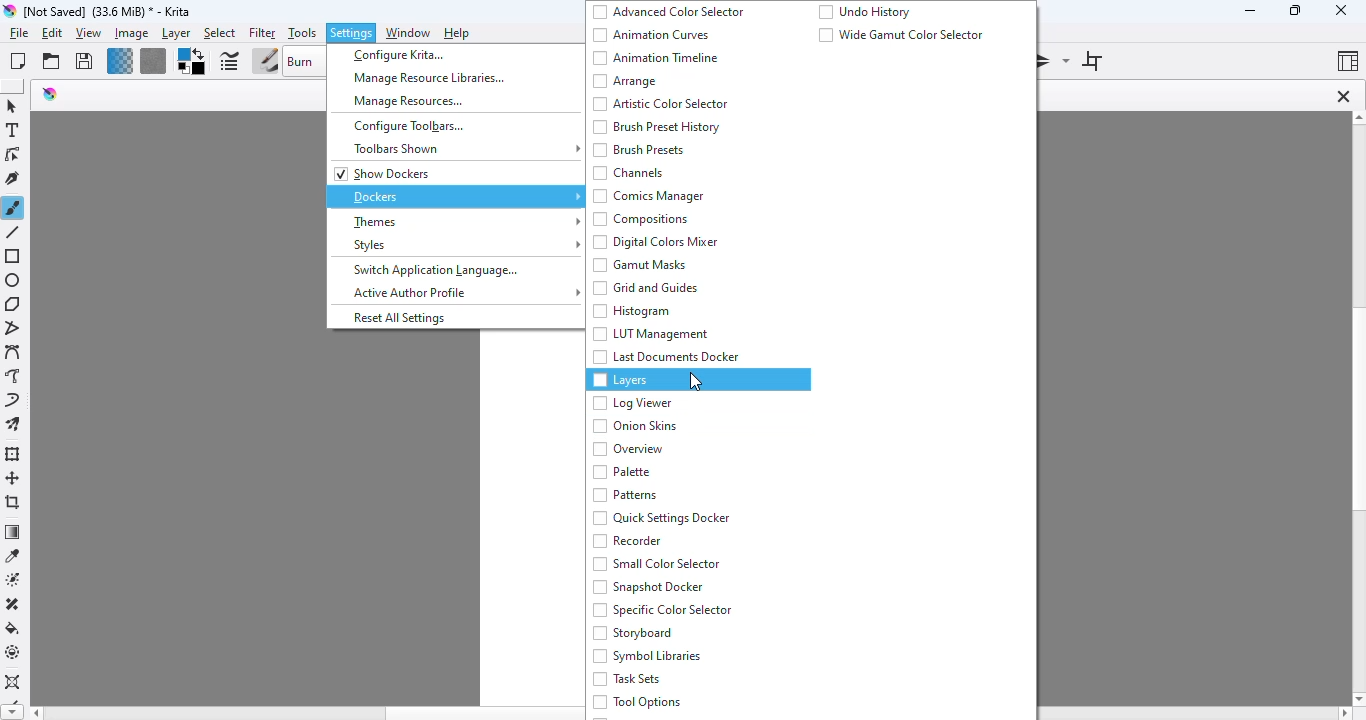 The height and width of the screenshot is (720, 1366). Describe the element at coordinates (1250, 10) in the screenshot. I see `minimize` at that location.